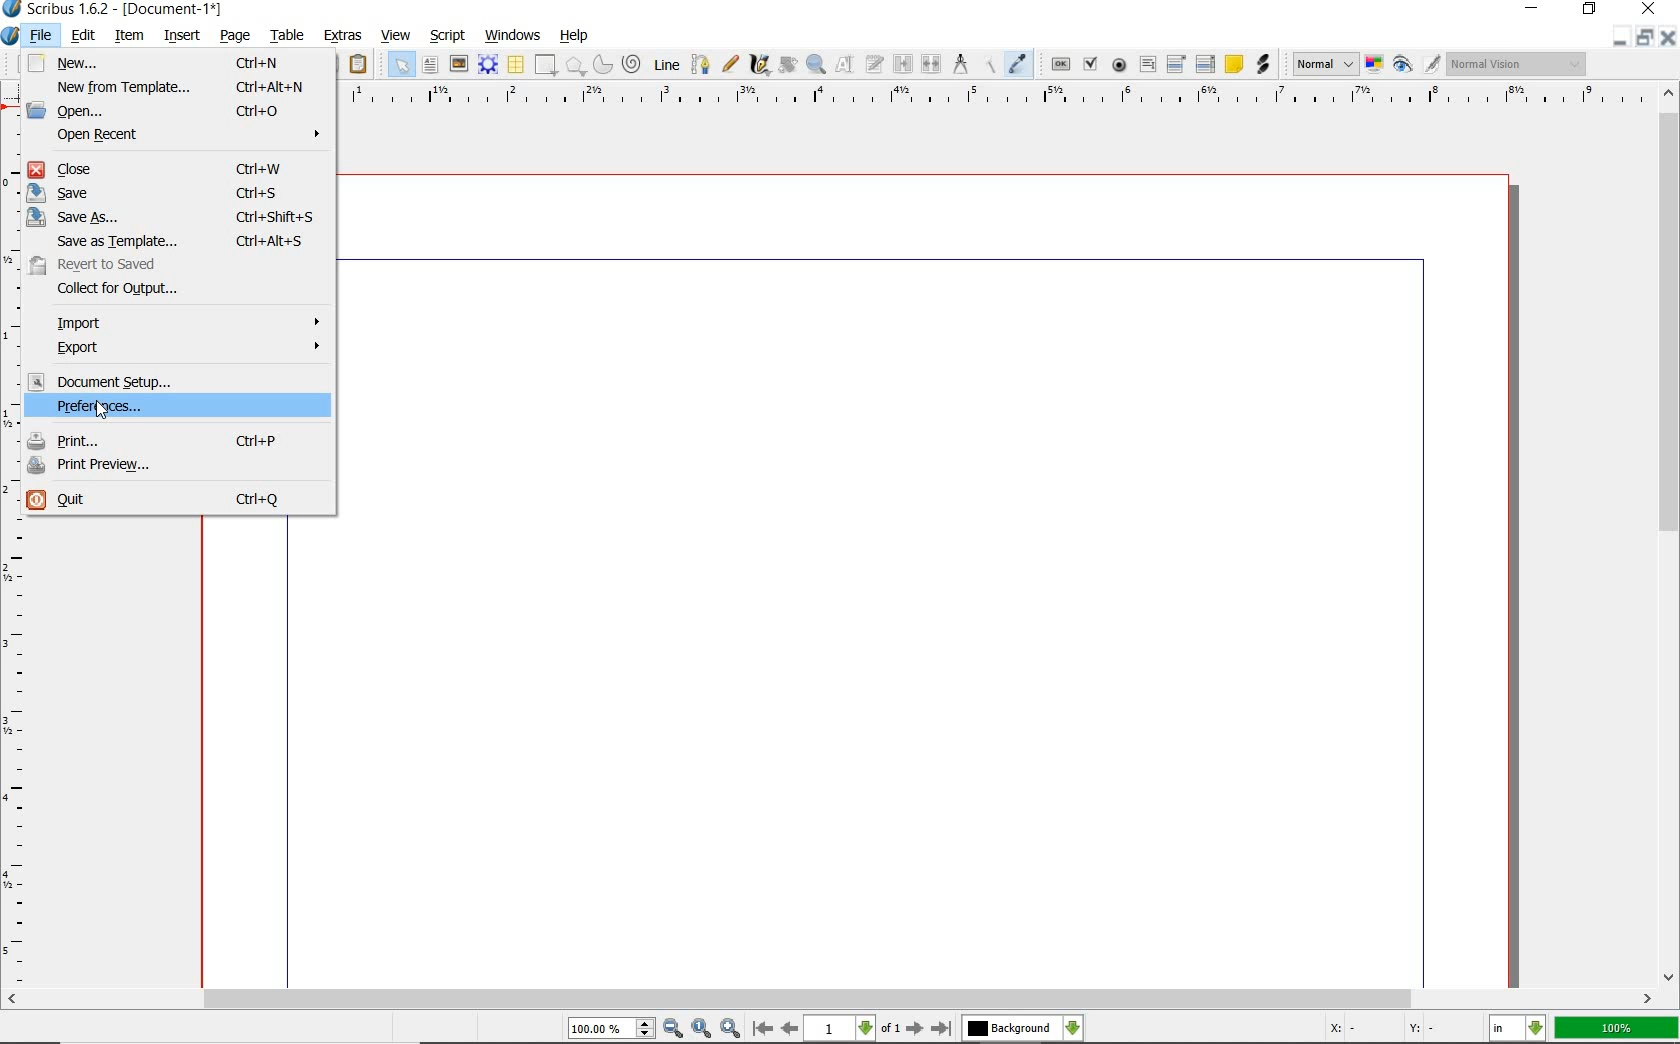  I want to click on save, so click(178, 191).